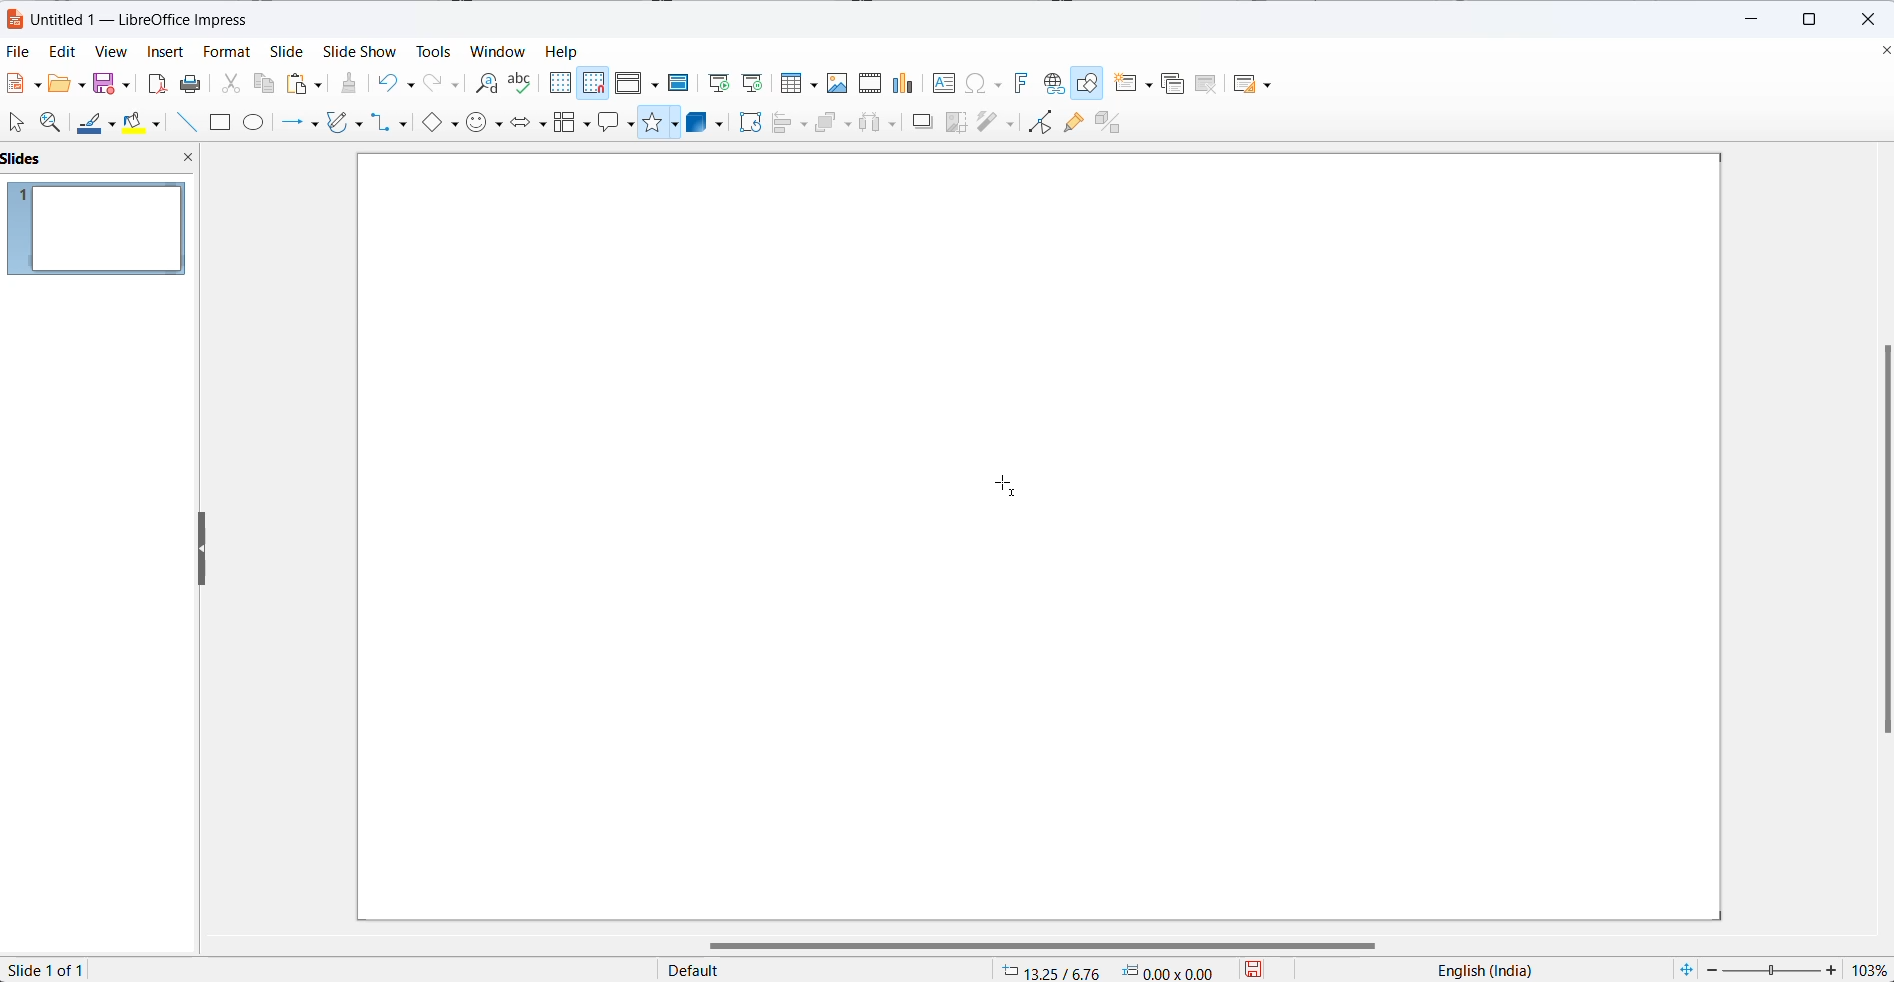  What do you see at coordinates (228, 51) in the screenshot?
I see `format` at bounding box center [228, 51].